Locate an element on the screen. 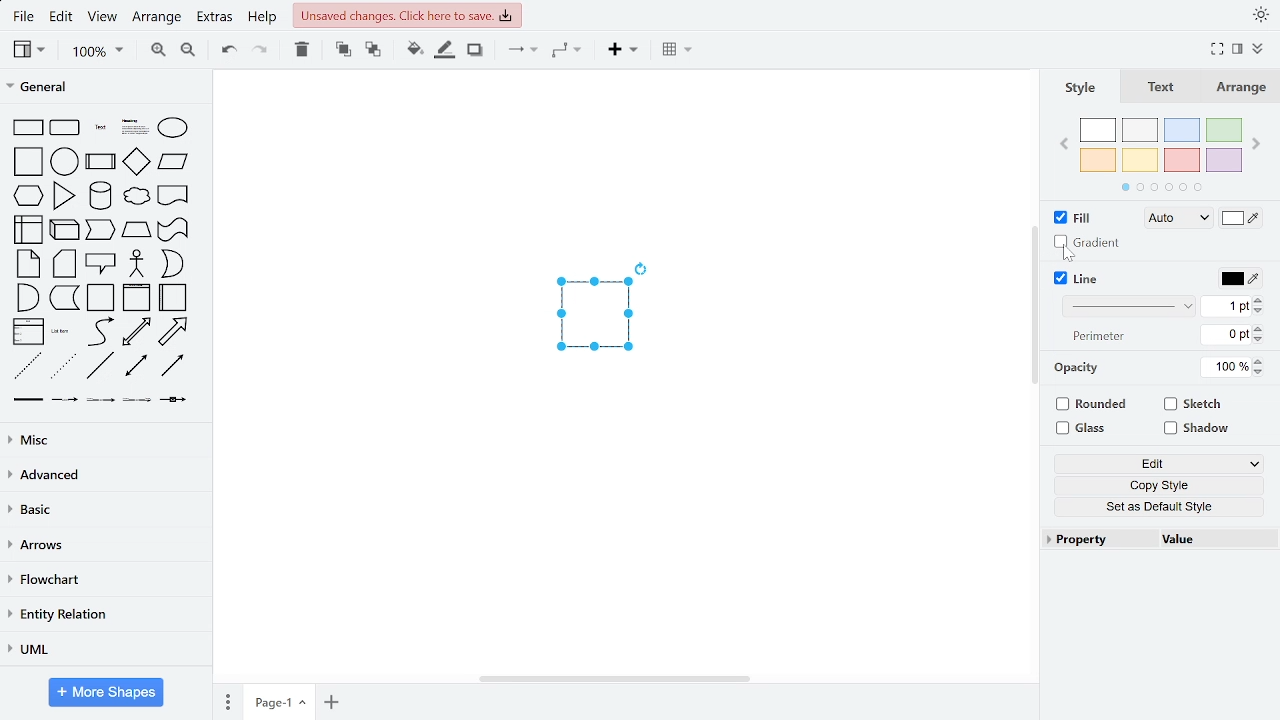 This screenshot has width=1280, height=720. advanced is located at coordinates (106, 476).